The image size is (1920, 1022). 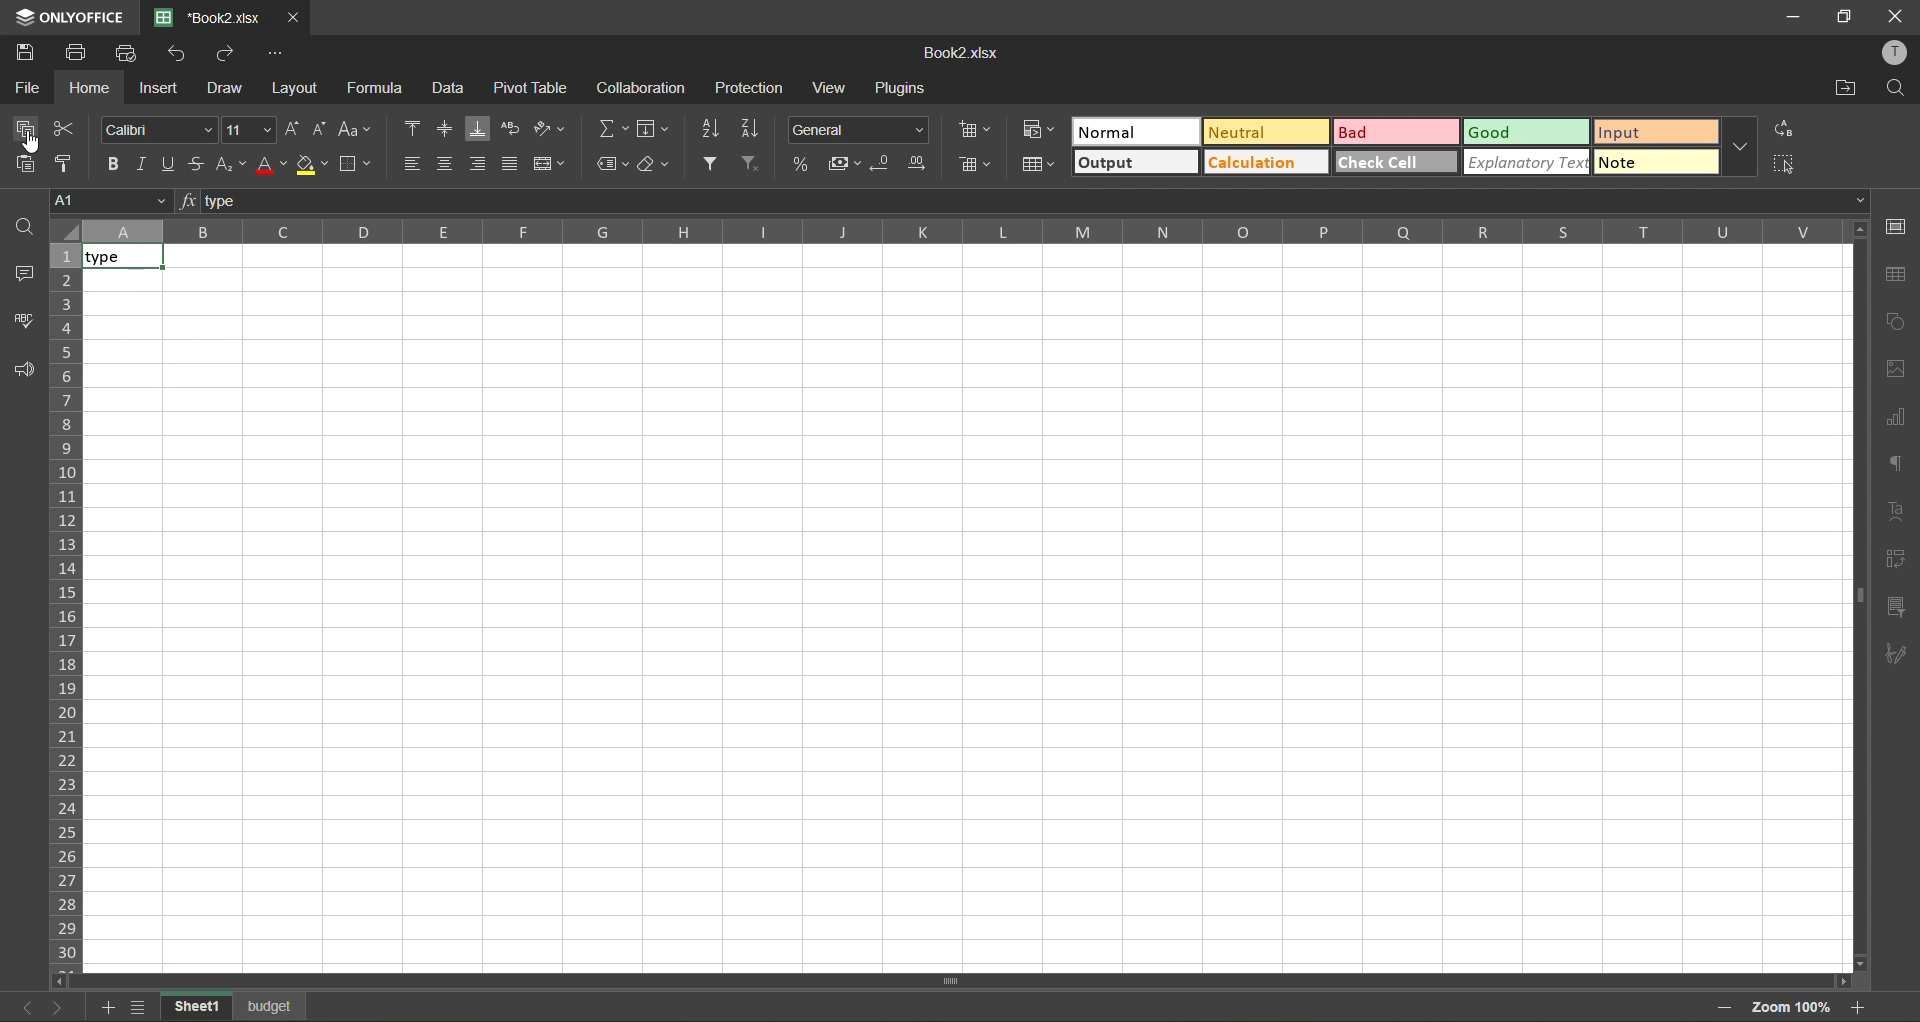 I want to click on input, so click(x=1656, y=131).